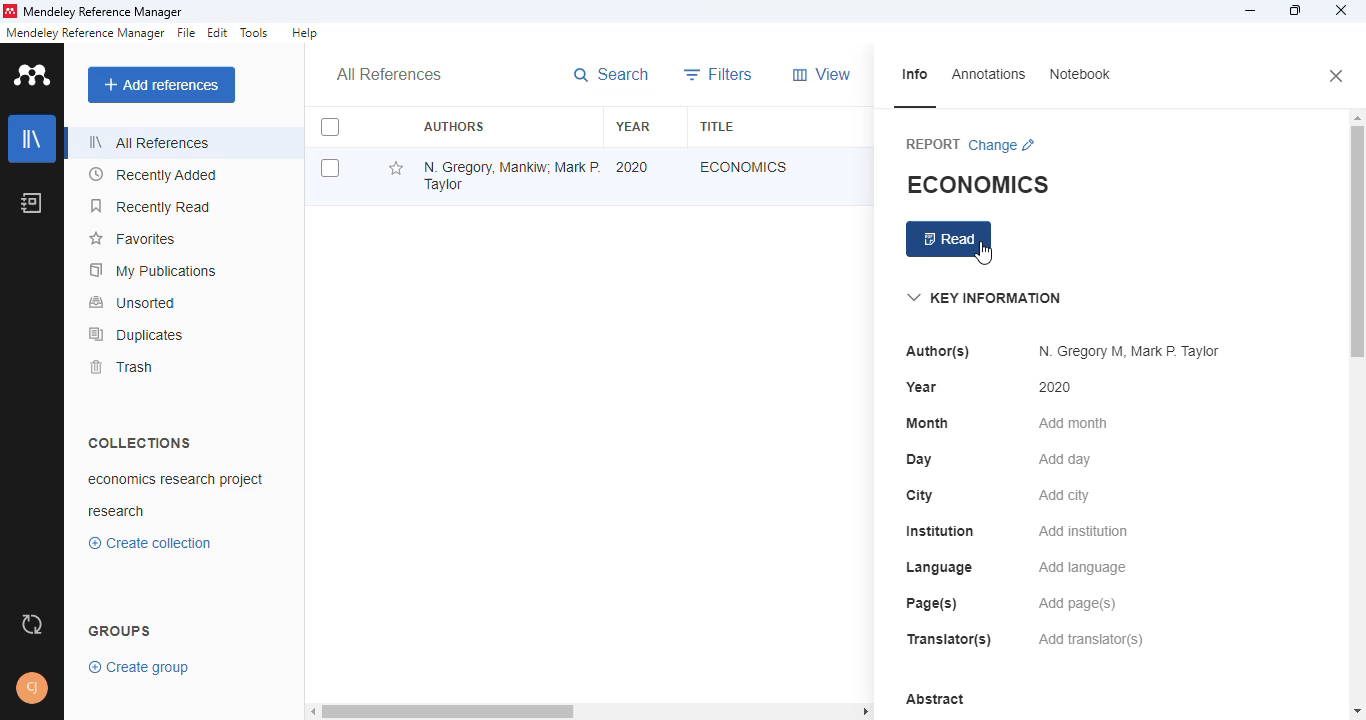  What do you see at coordinates (31, 201) in the screenshot?
I see `notebook` at bounding box center [31, 201].